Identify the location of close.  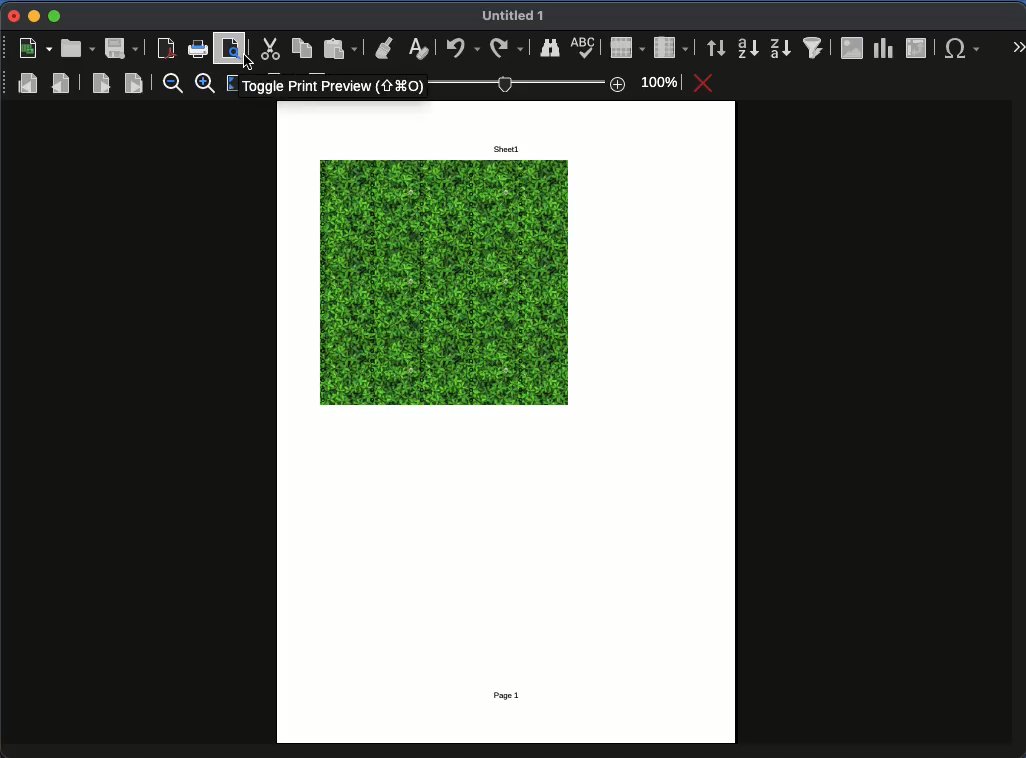
(705, 83).